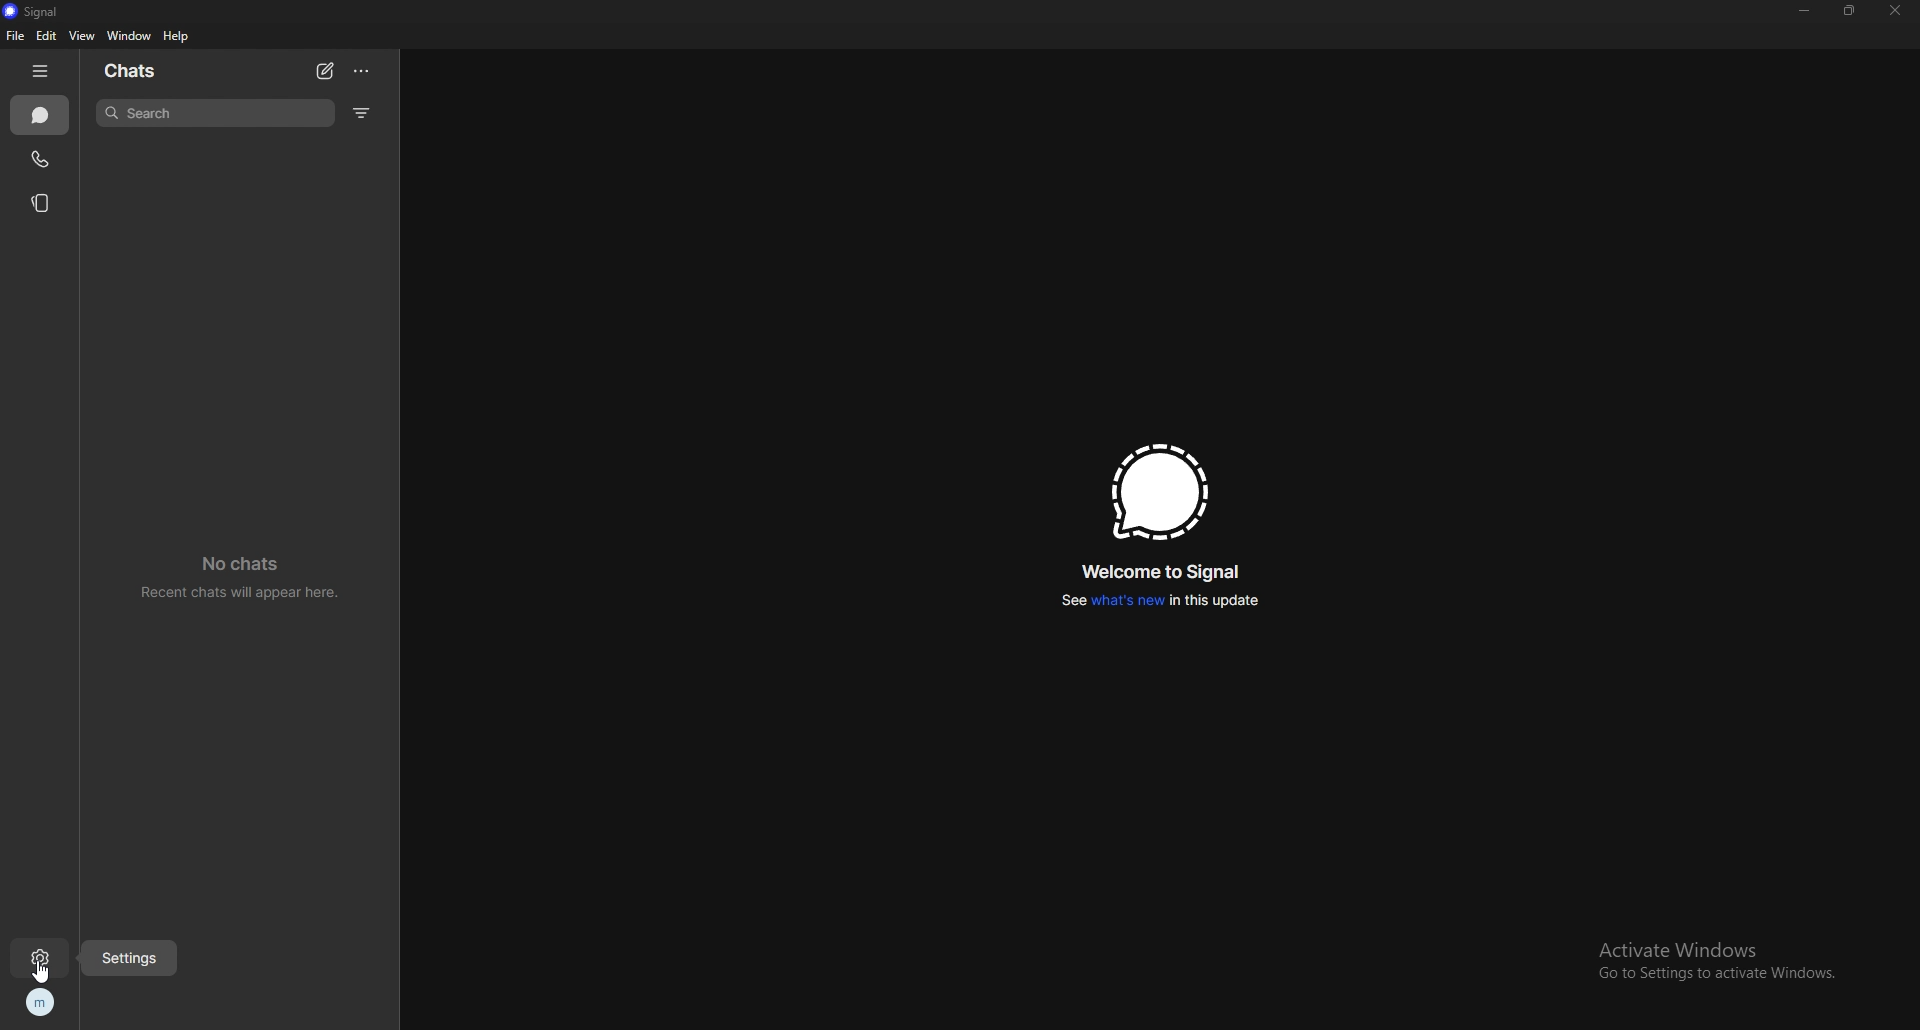 This screenshot has width=1920, height=1030. I want to click on cursor, so click(44, 970).